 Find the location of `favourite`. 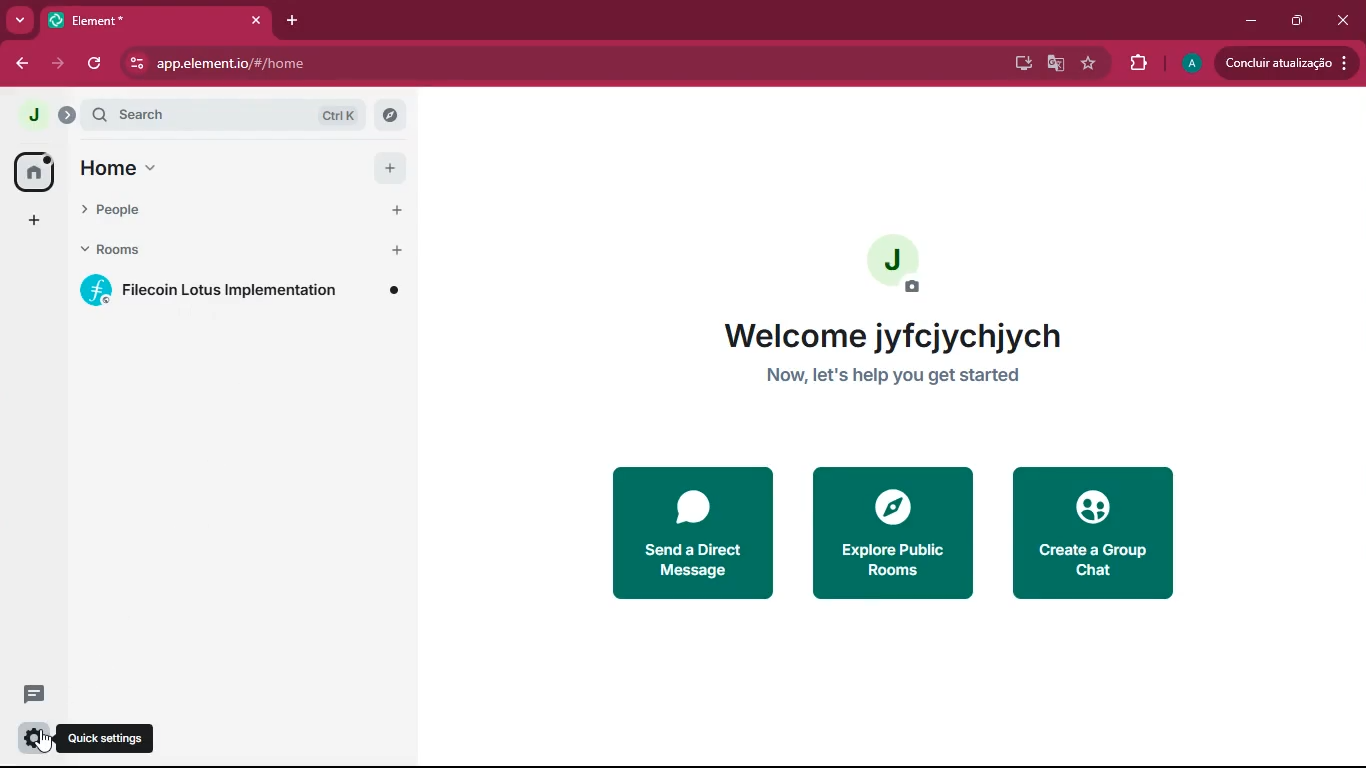

favourite is located at coordinates (1087, 65).